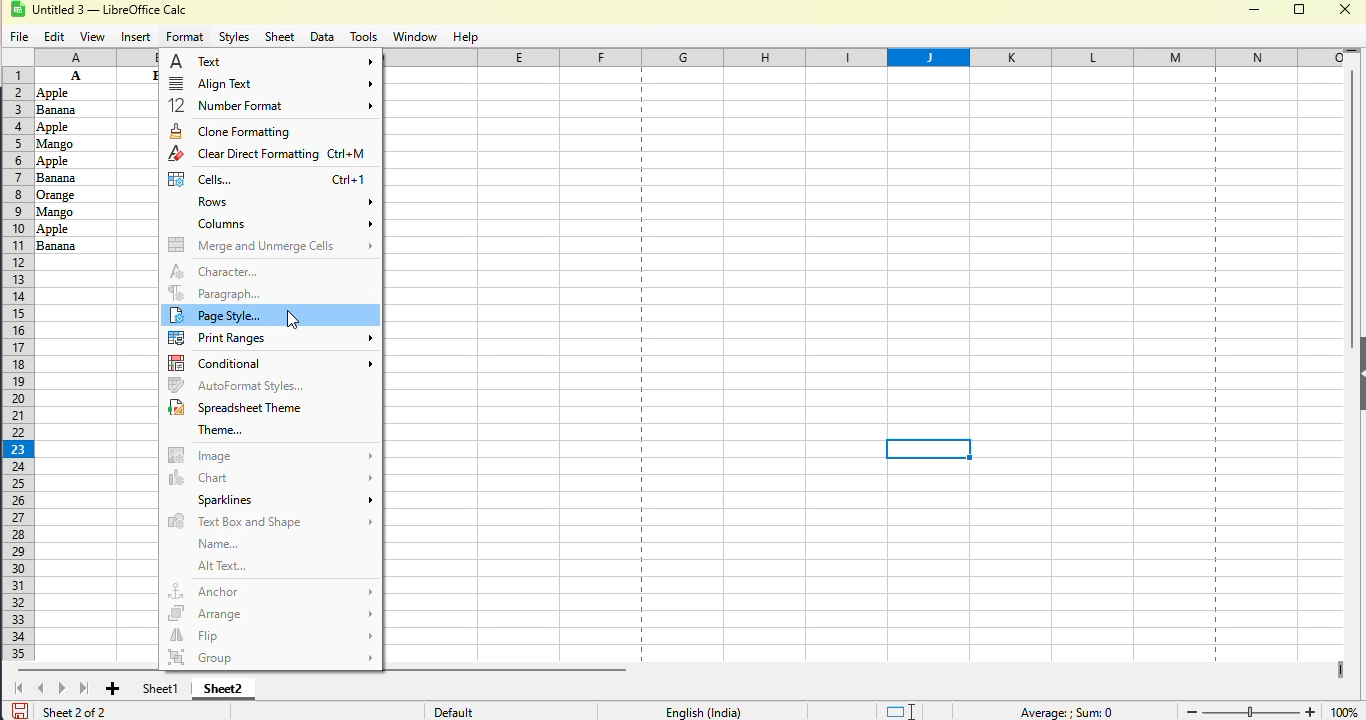  Describe the element at coordinates (283, 224) in the screenshot. I see `columns` at that location.